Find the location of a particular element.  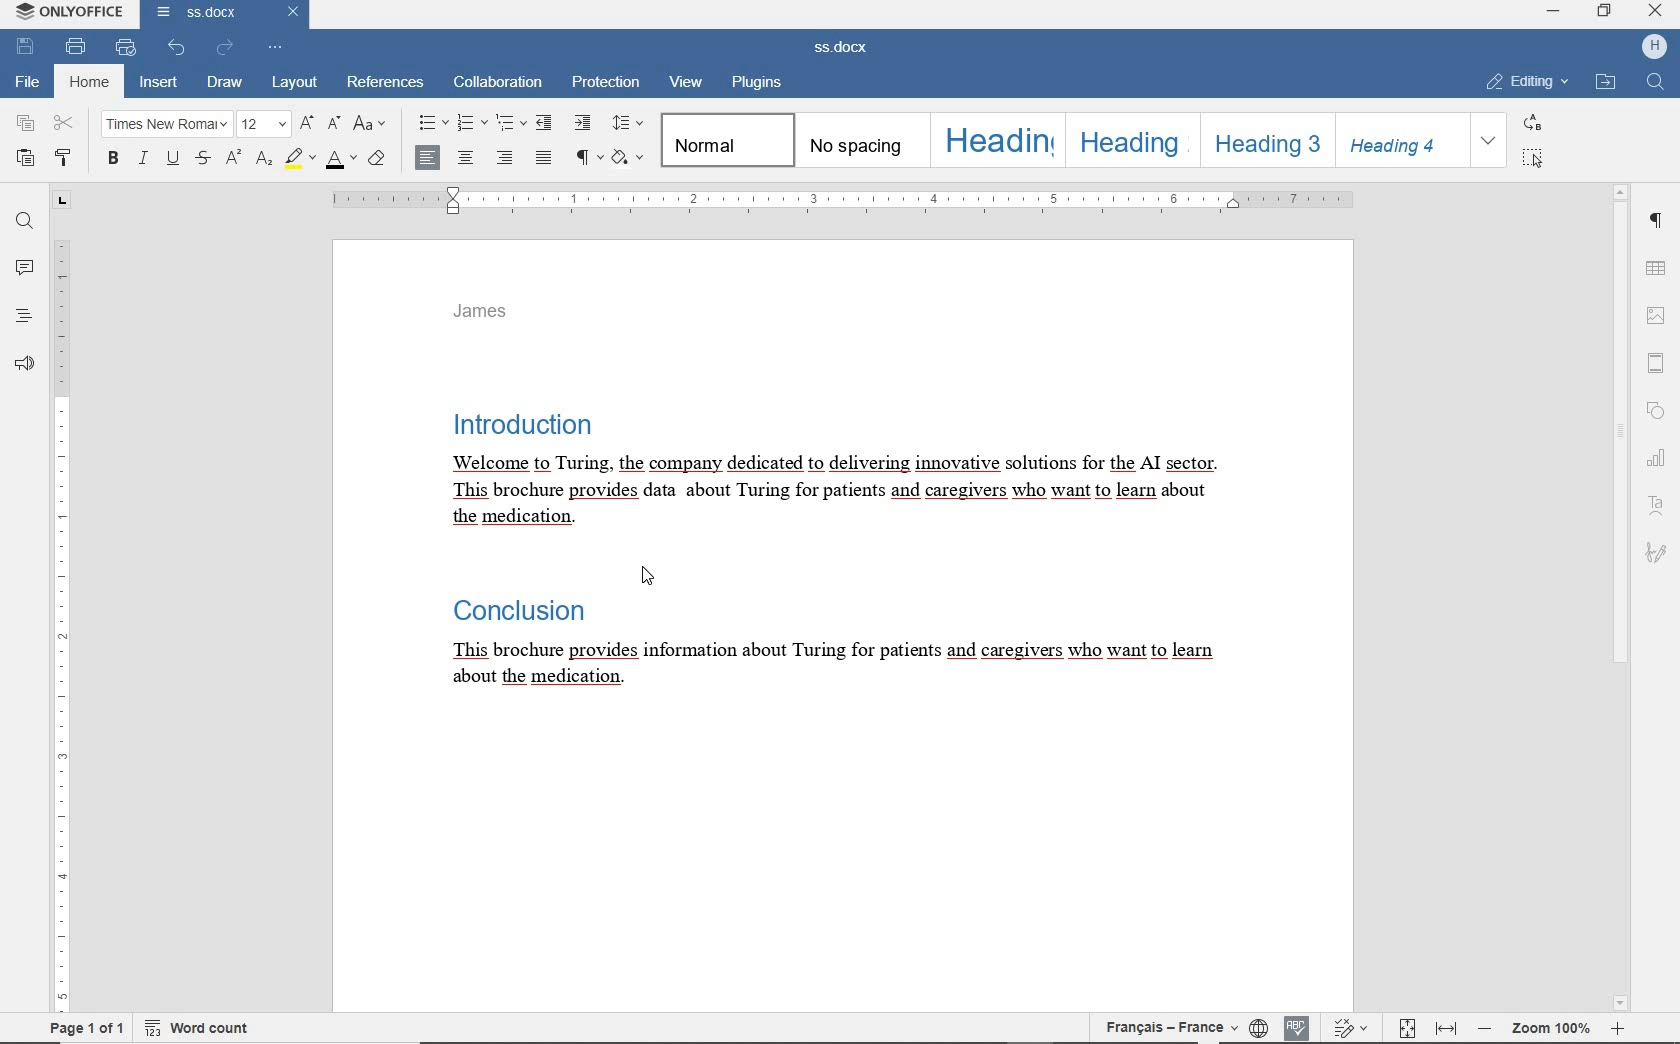

RULER is located at coordinates (57, 624).